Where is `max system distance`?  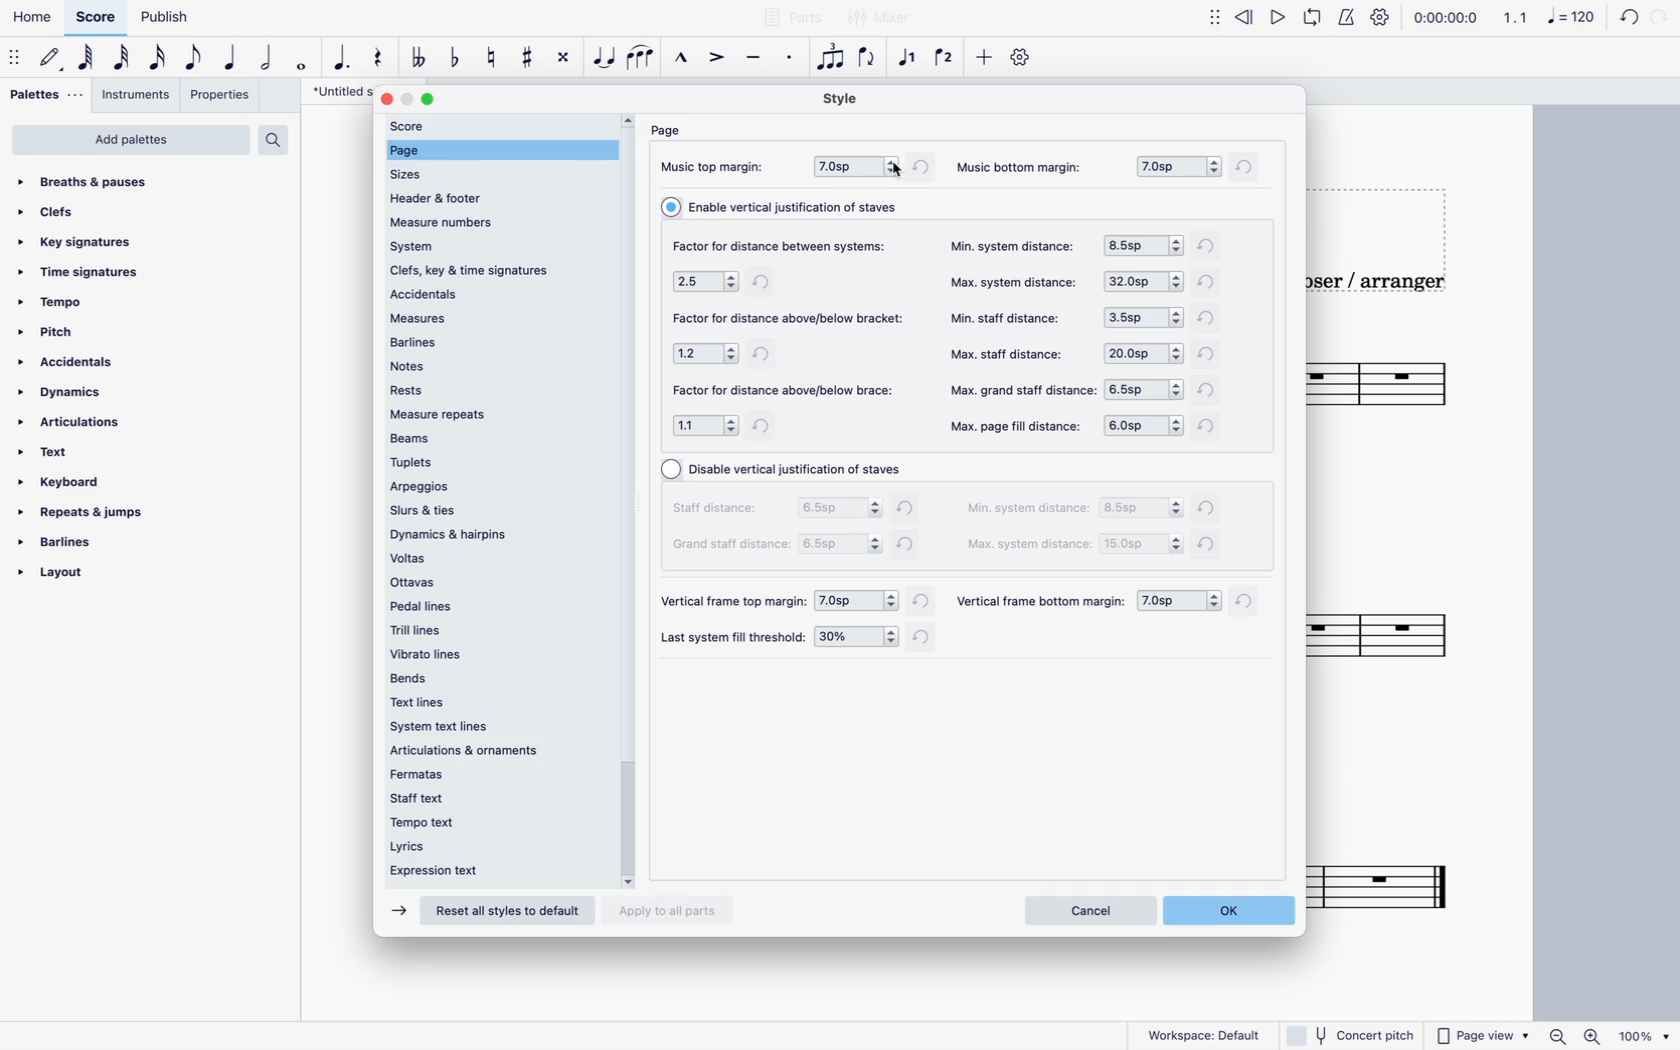 max system distance is located at coordinates (1029, 546).